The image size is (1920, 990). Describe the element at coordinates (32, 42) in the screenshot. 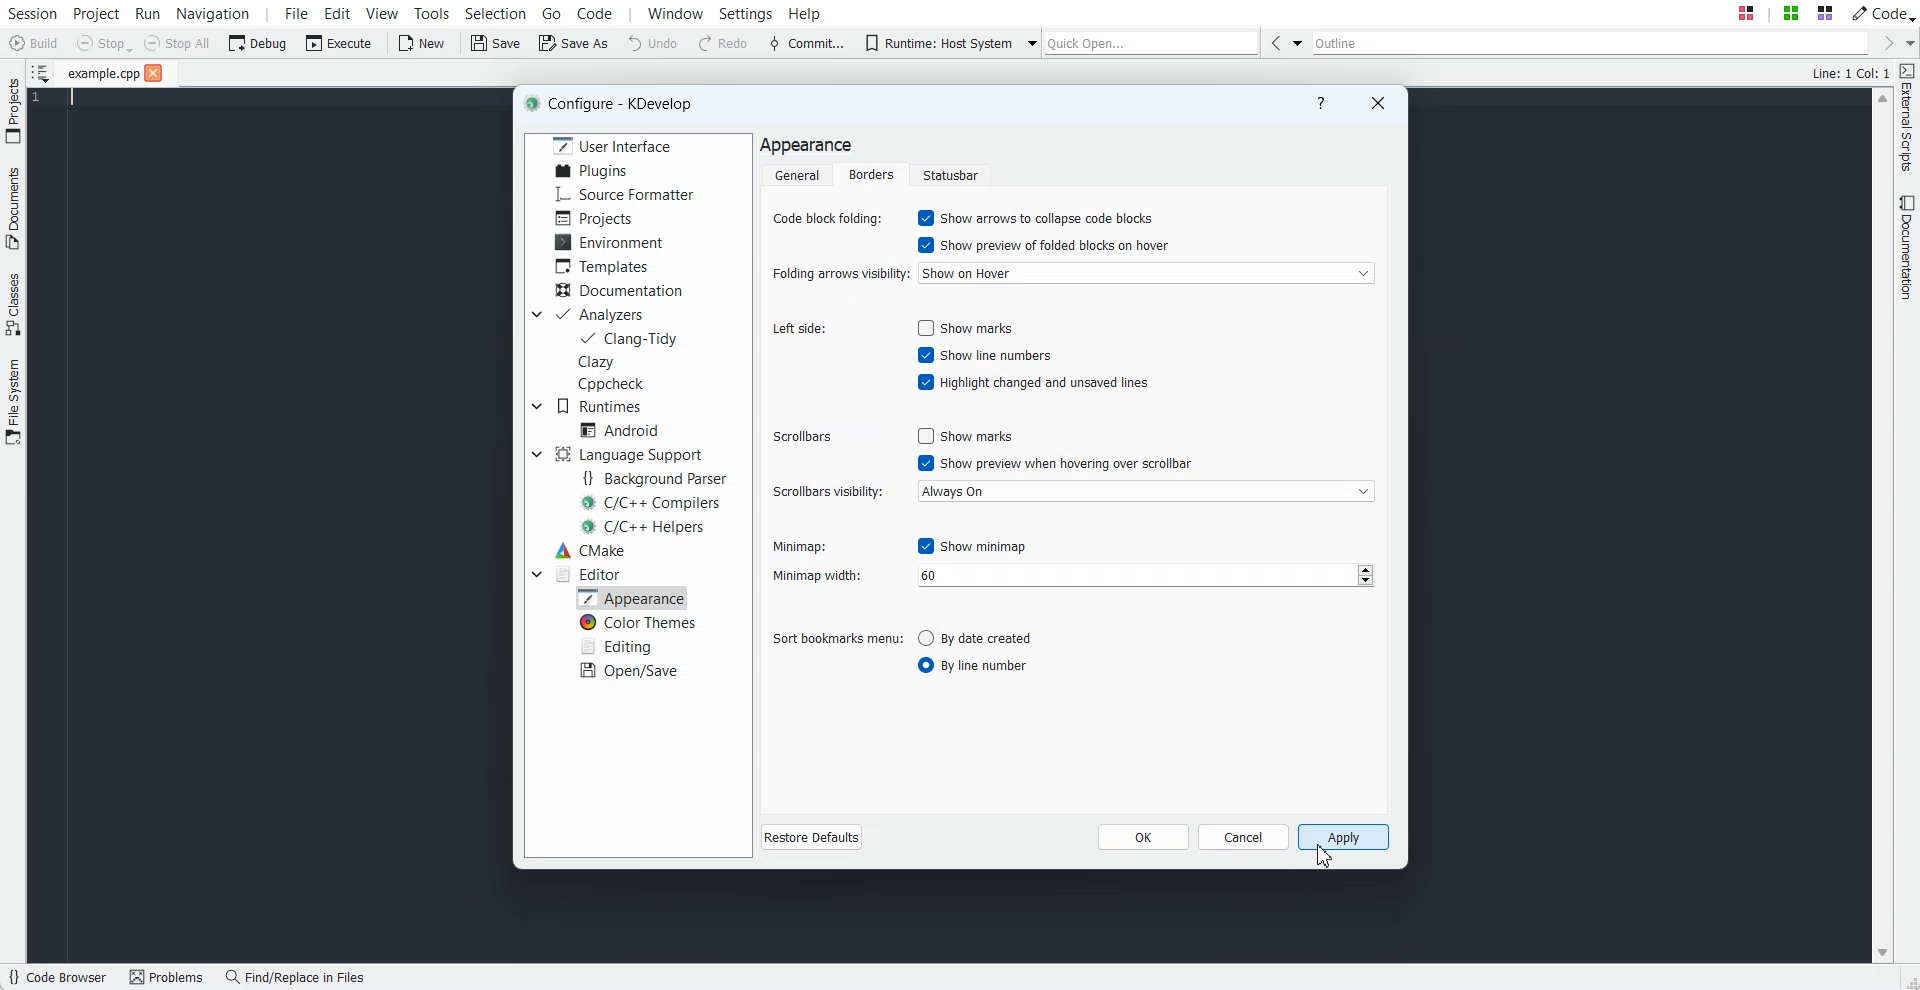

I see `Build` at that location.